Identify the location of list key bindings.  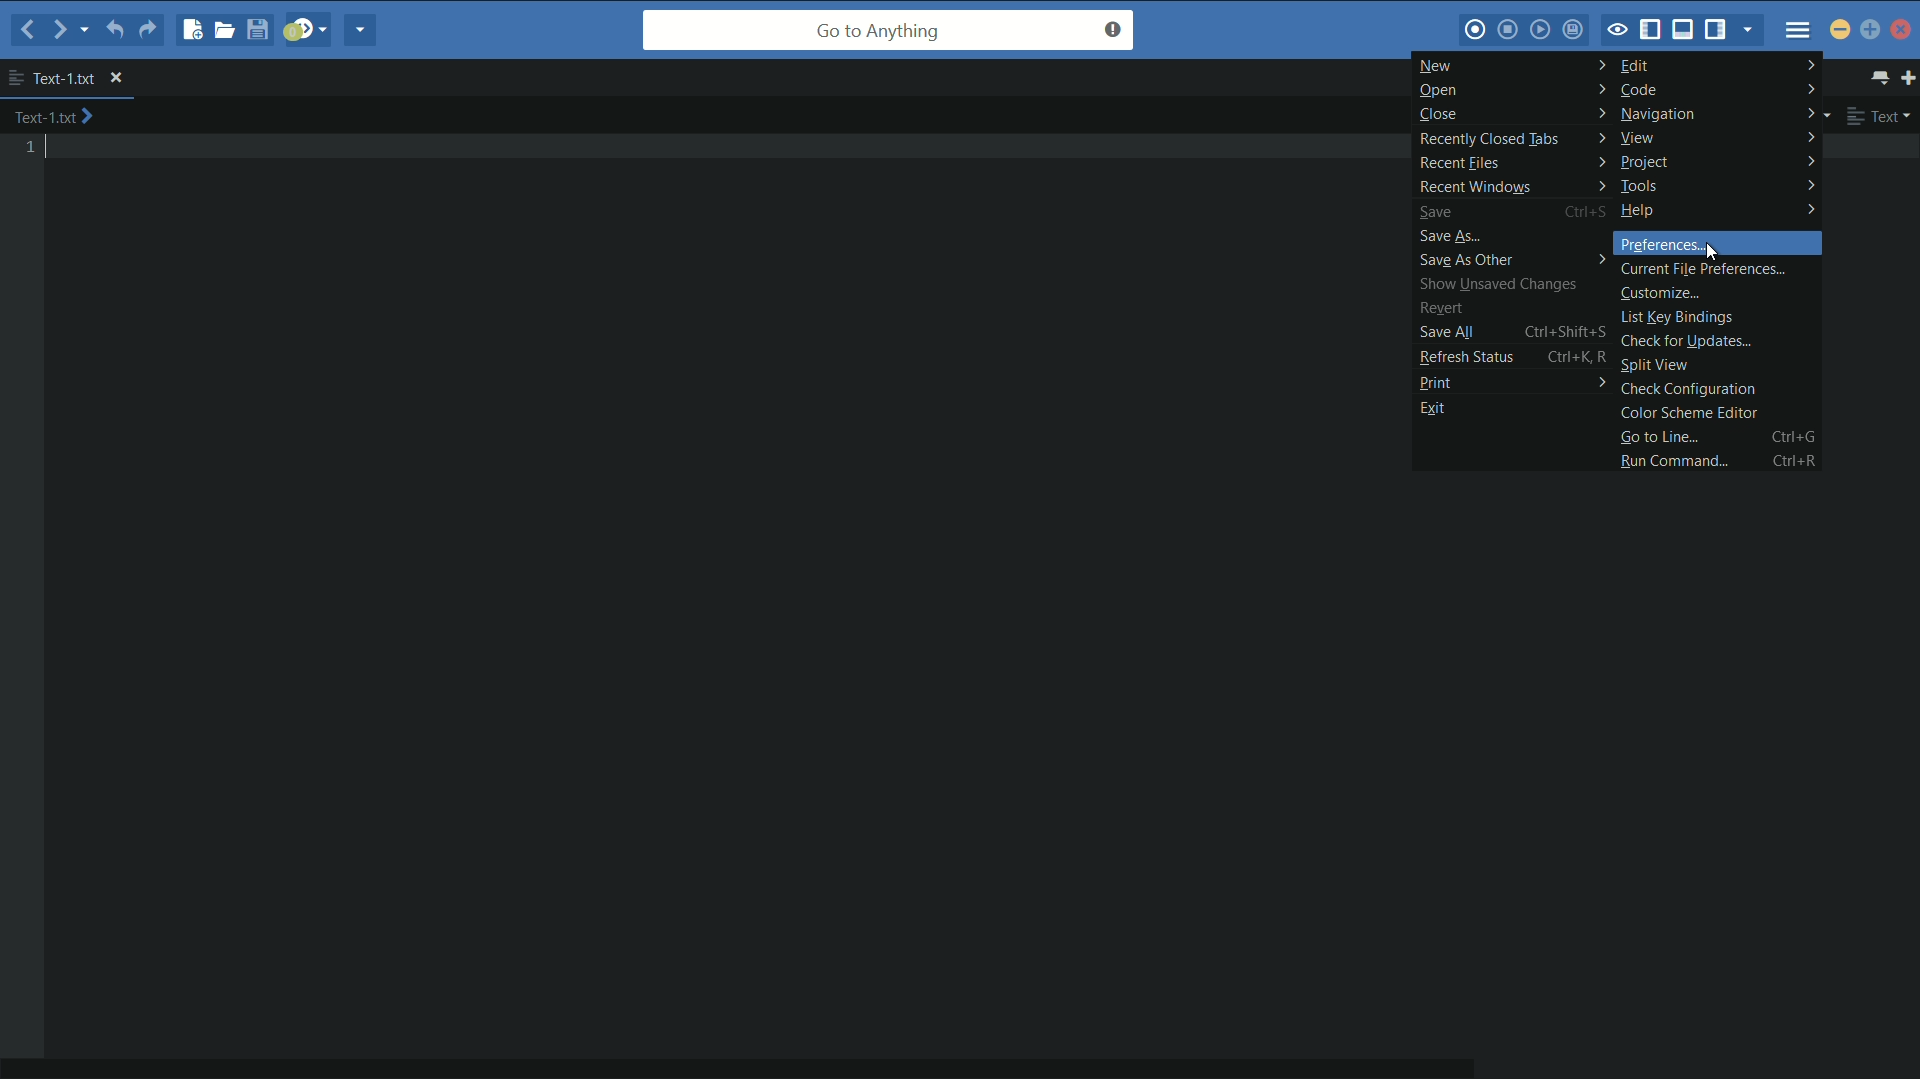
(1676, 317).